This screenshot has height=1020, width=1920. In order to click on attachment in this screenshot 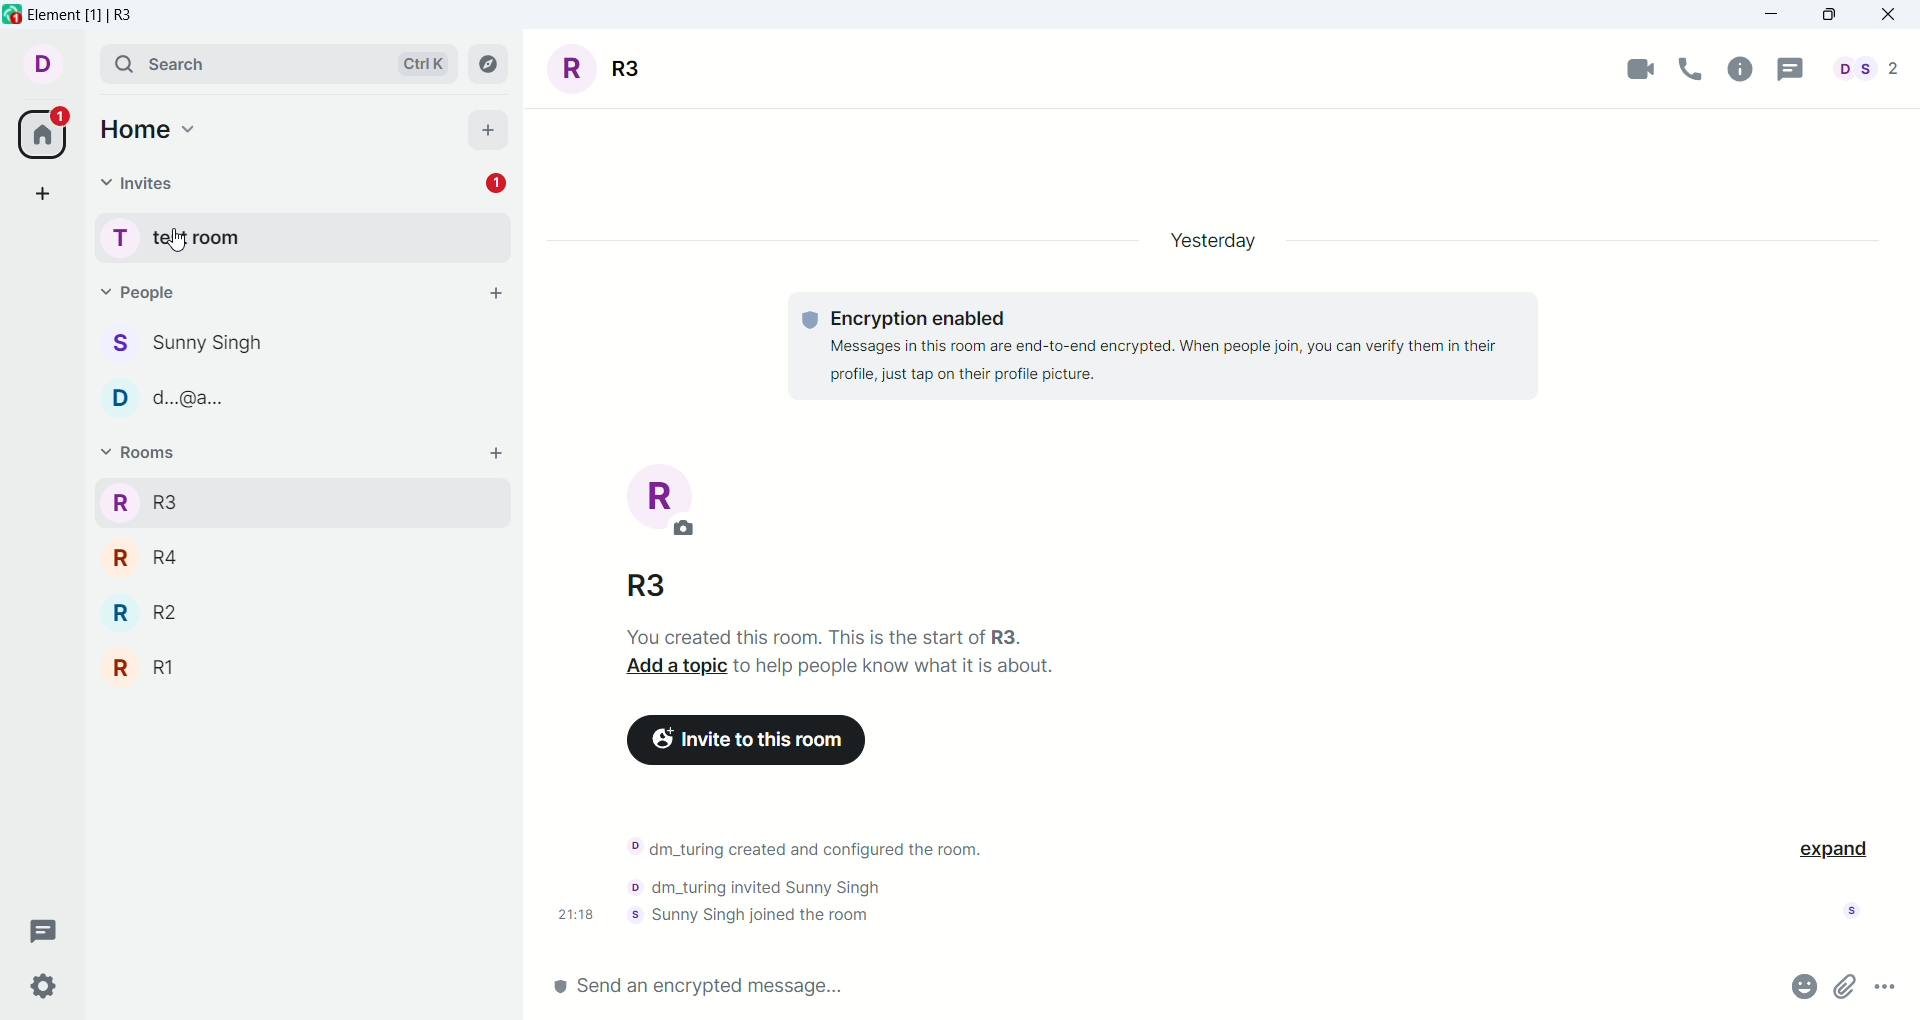, I will do `click(1846, 988)`.